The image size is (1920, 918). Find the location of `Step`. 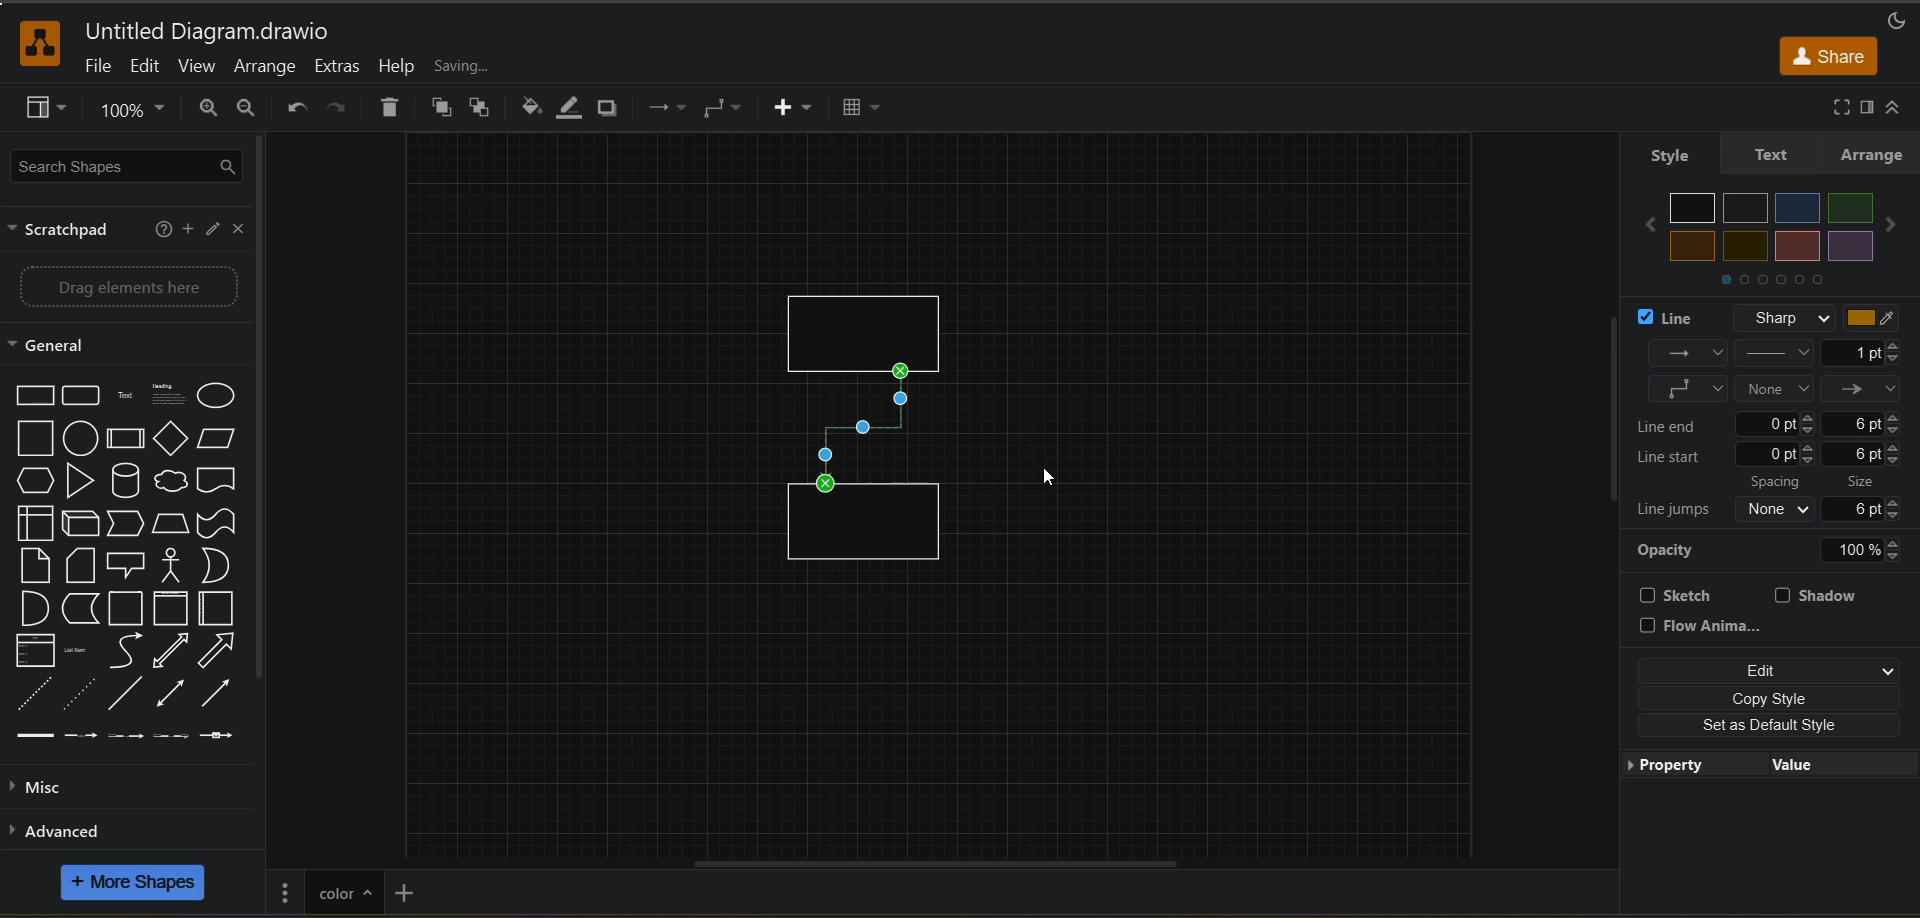

Step is located at coordinates (130, 525).